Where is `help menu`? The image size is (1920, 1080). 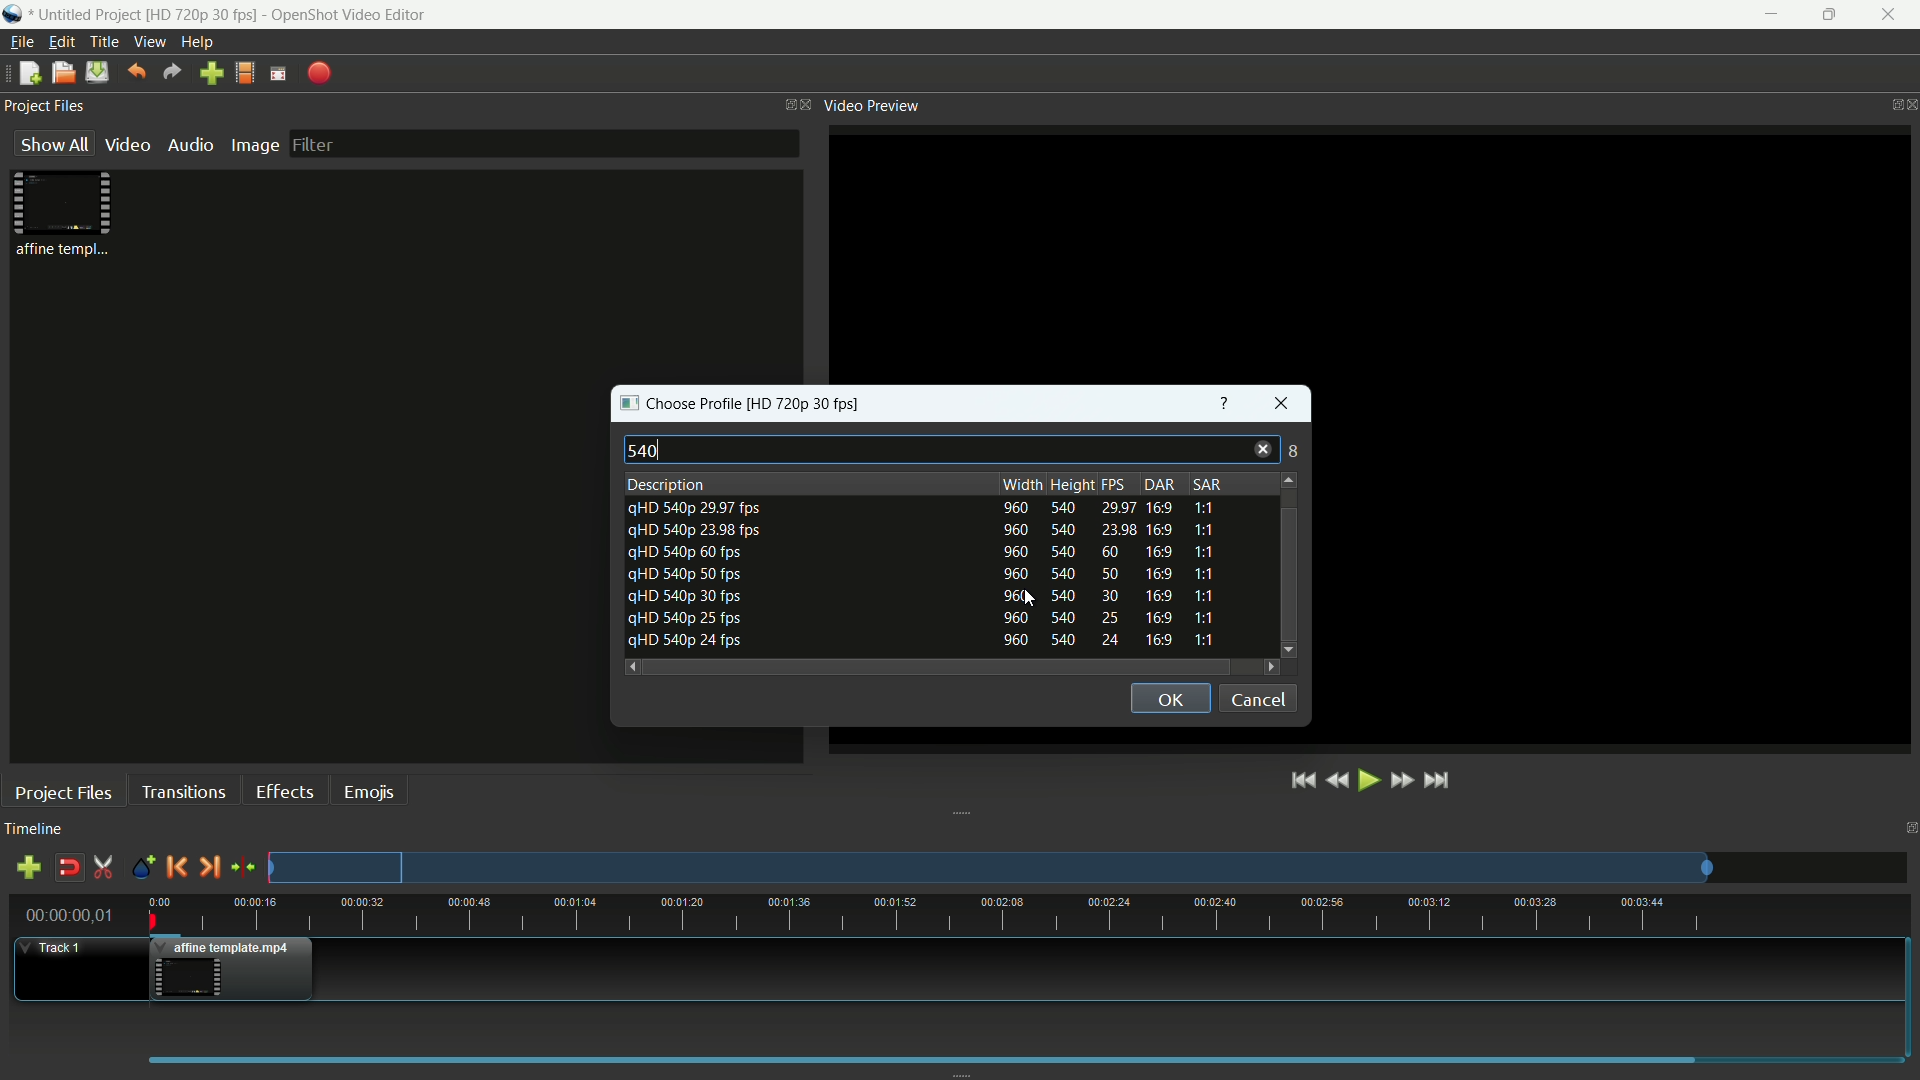 help menu is located at coordinates (197, 42).